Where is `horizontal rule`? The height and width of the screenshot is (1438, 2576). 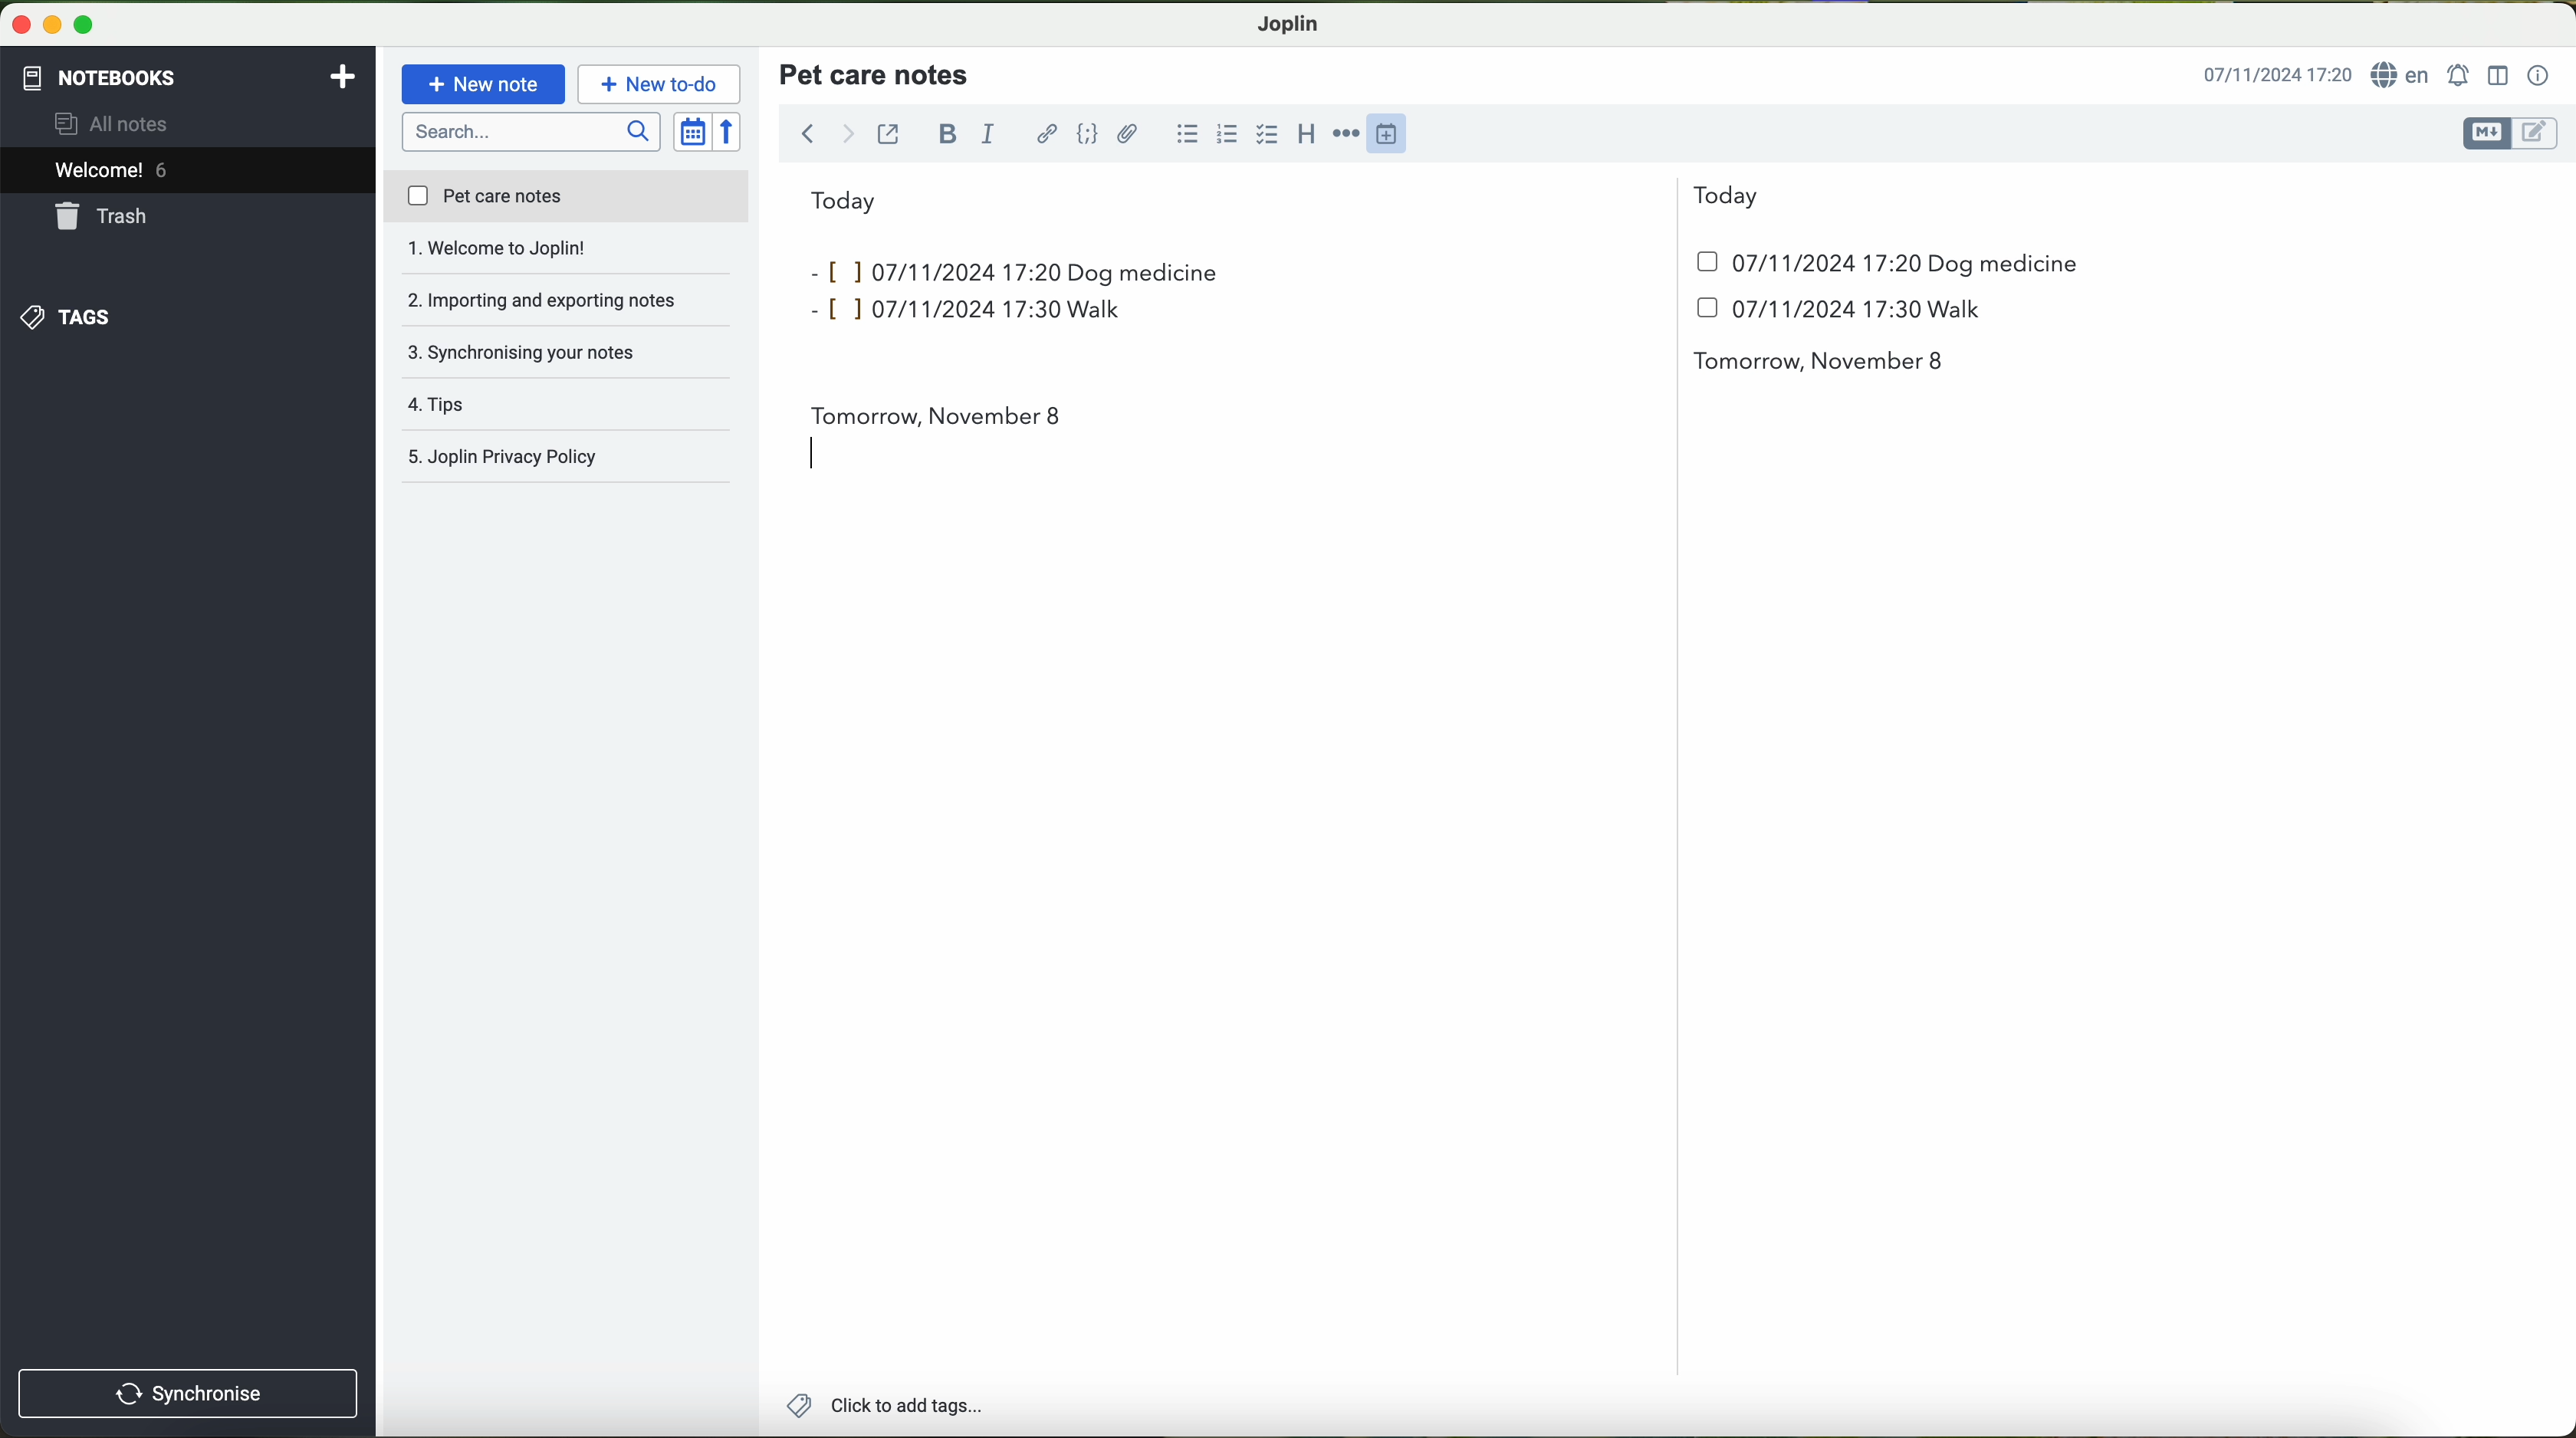
horizontal rule is located at coordinates (1350, 134).